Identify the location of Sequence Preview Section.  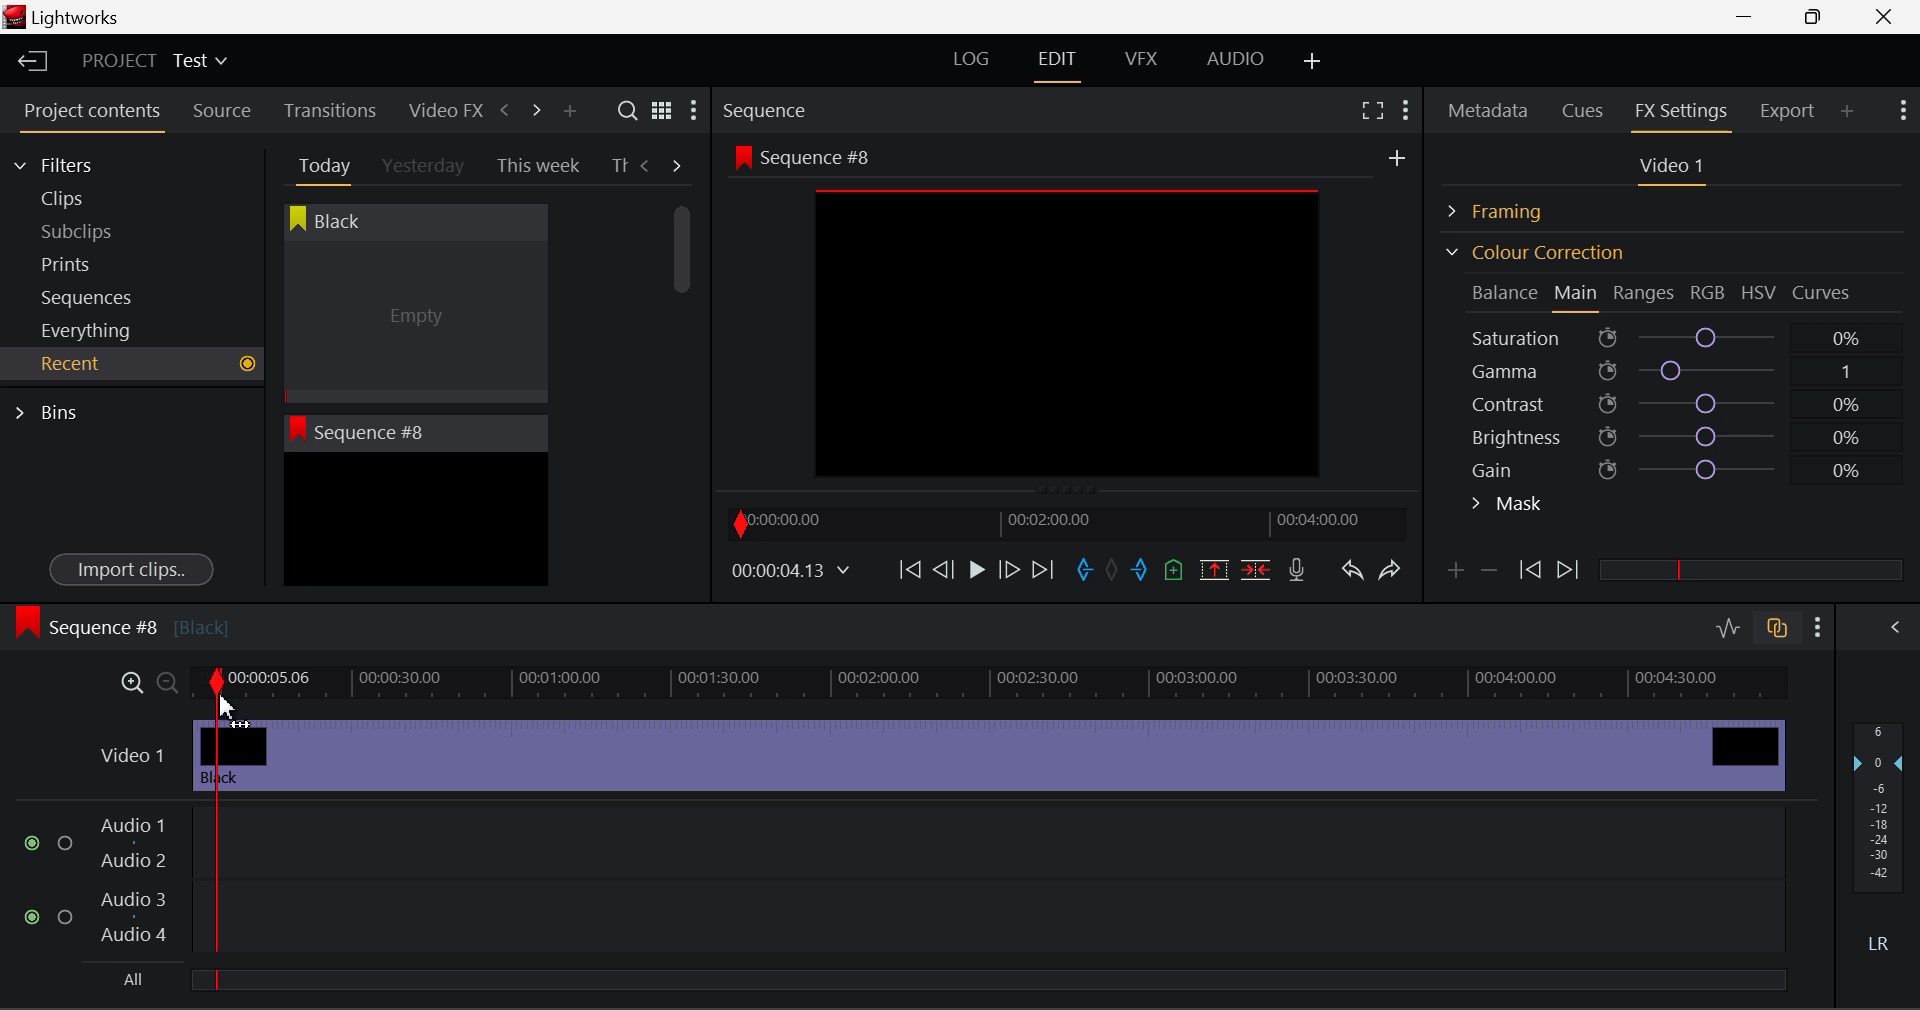
(770, 112).